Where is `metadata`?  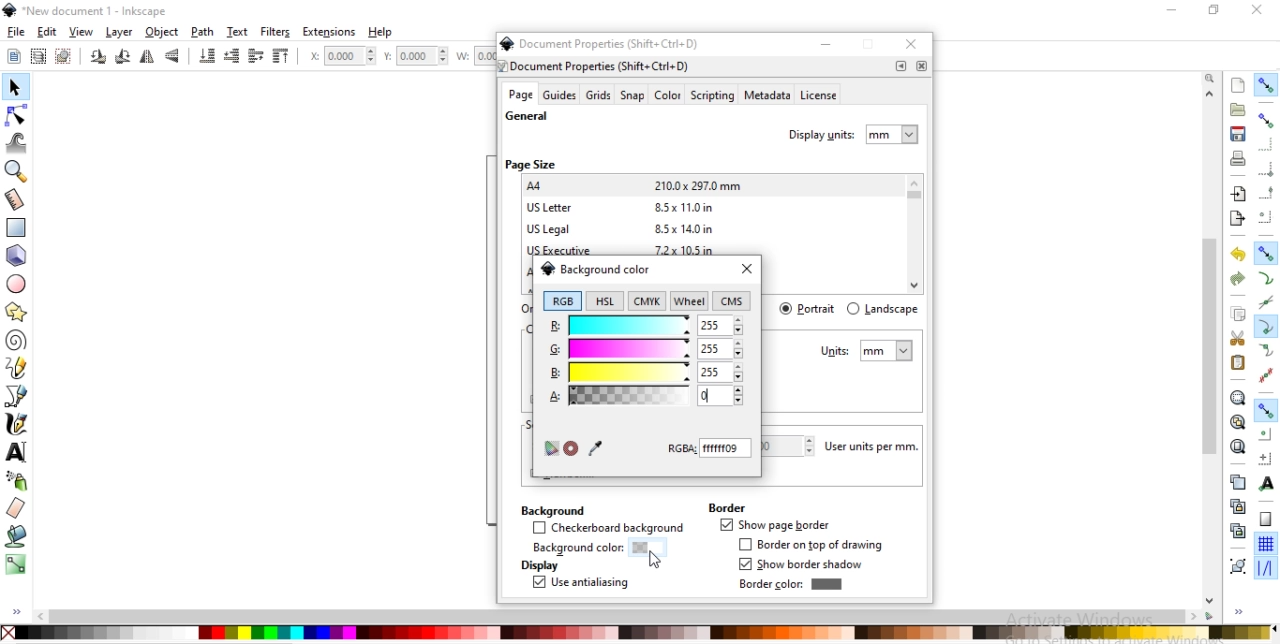
metadata is located at coordinates (766, 96).